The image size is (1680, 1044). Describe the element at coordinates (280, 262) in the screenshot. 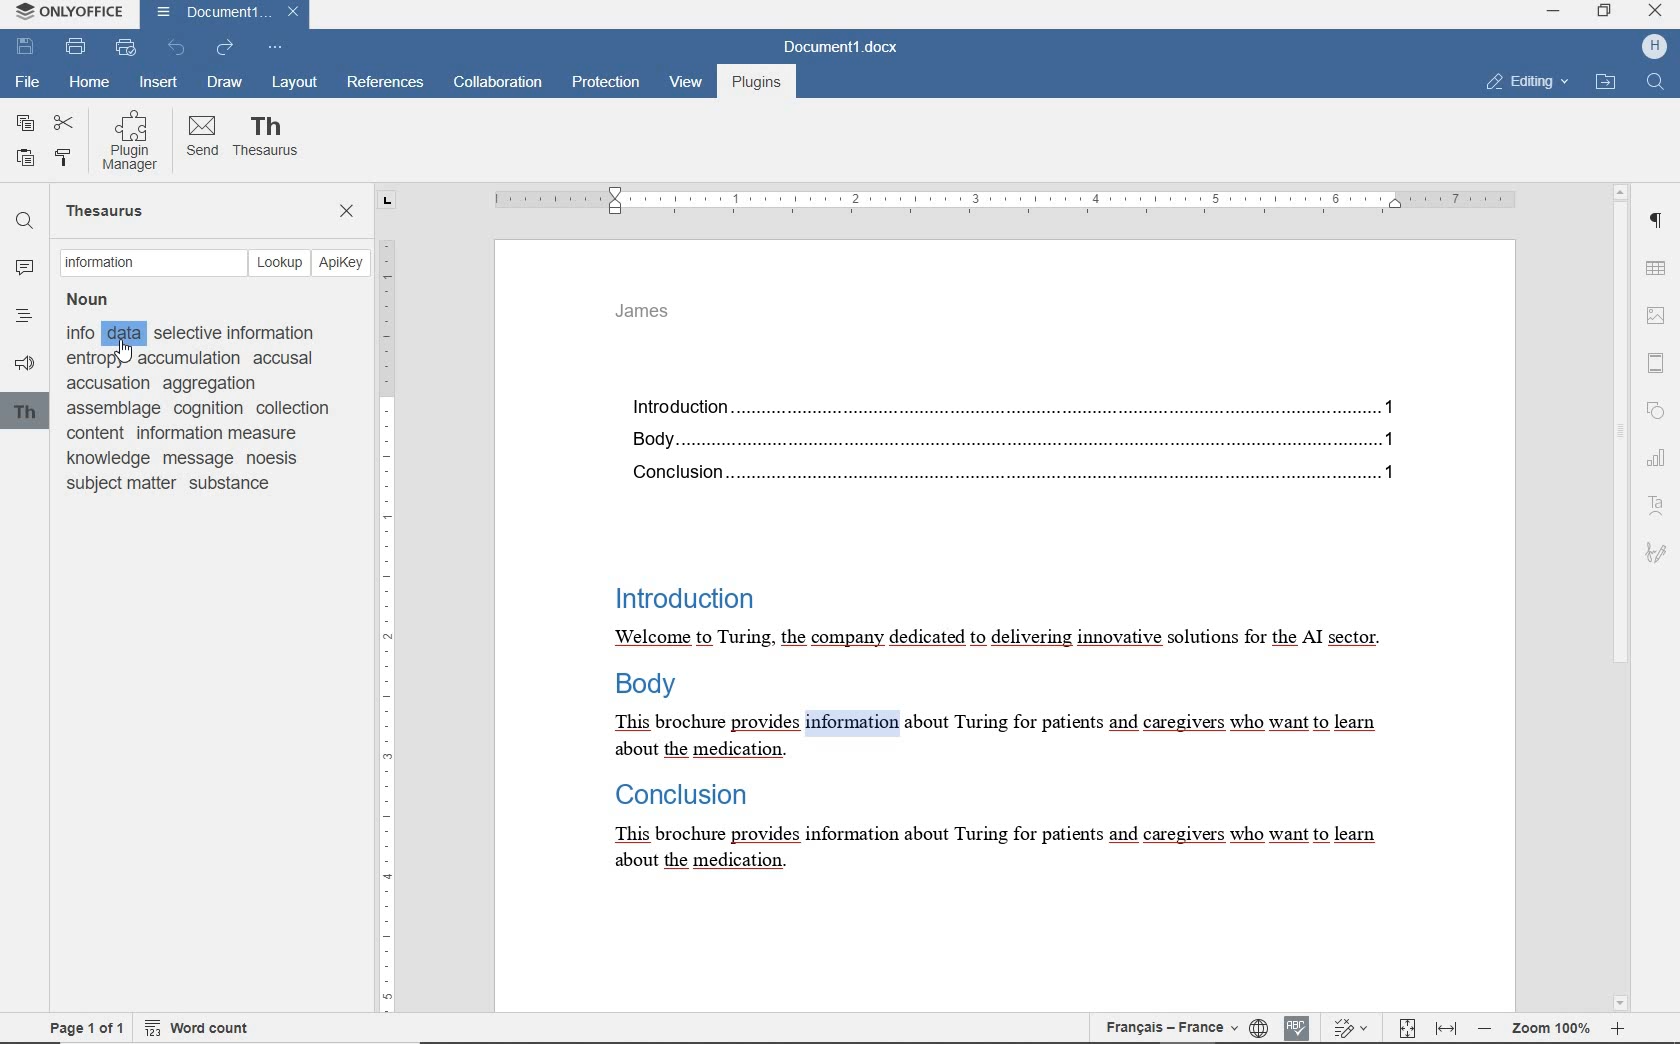

I see `LOOKUP` at that location.